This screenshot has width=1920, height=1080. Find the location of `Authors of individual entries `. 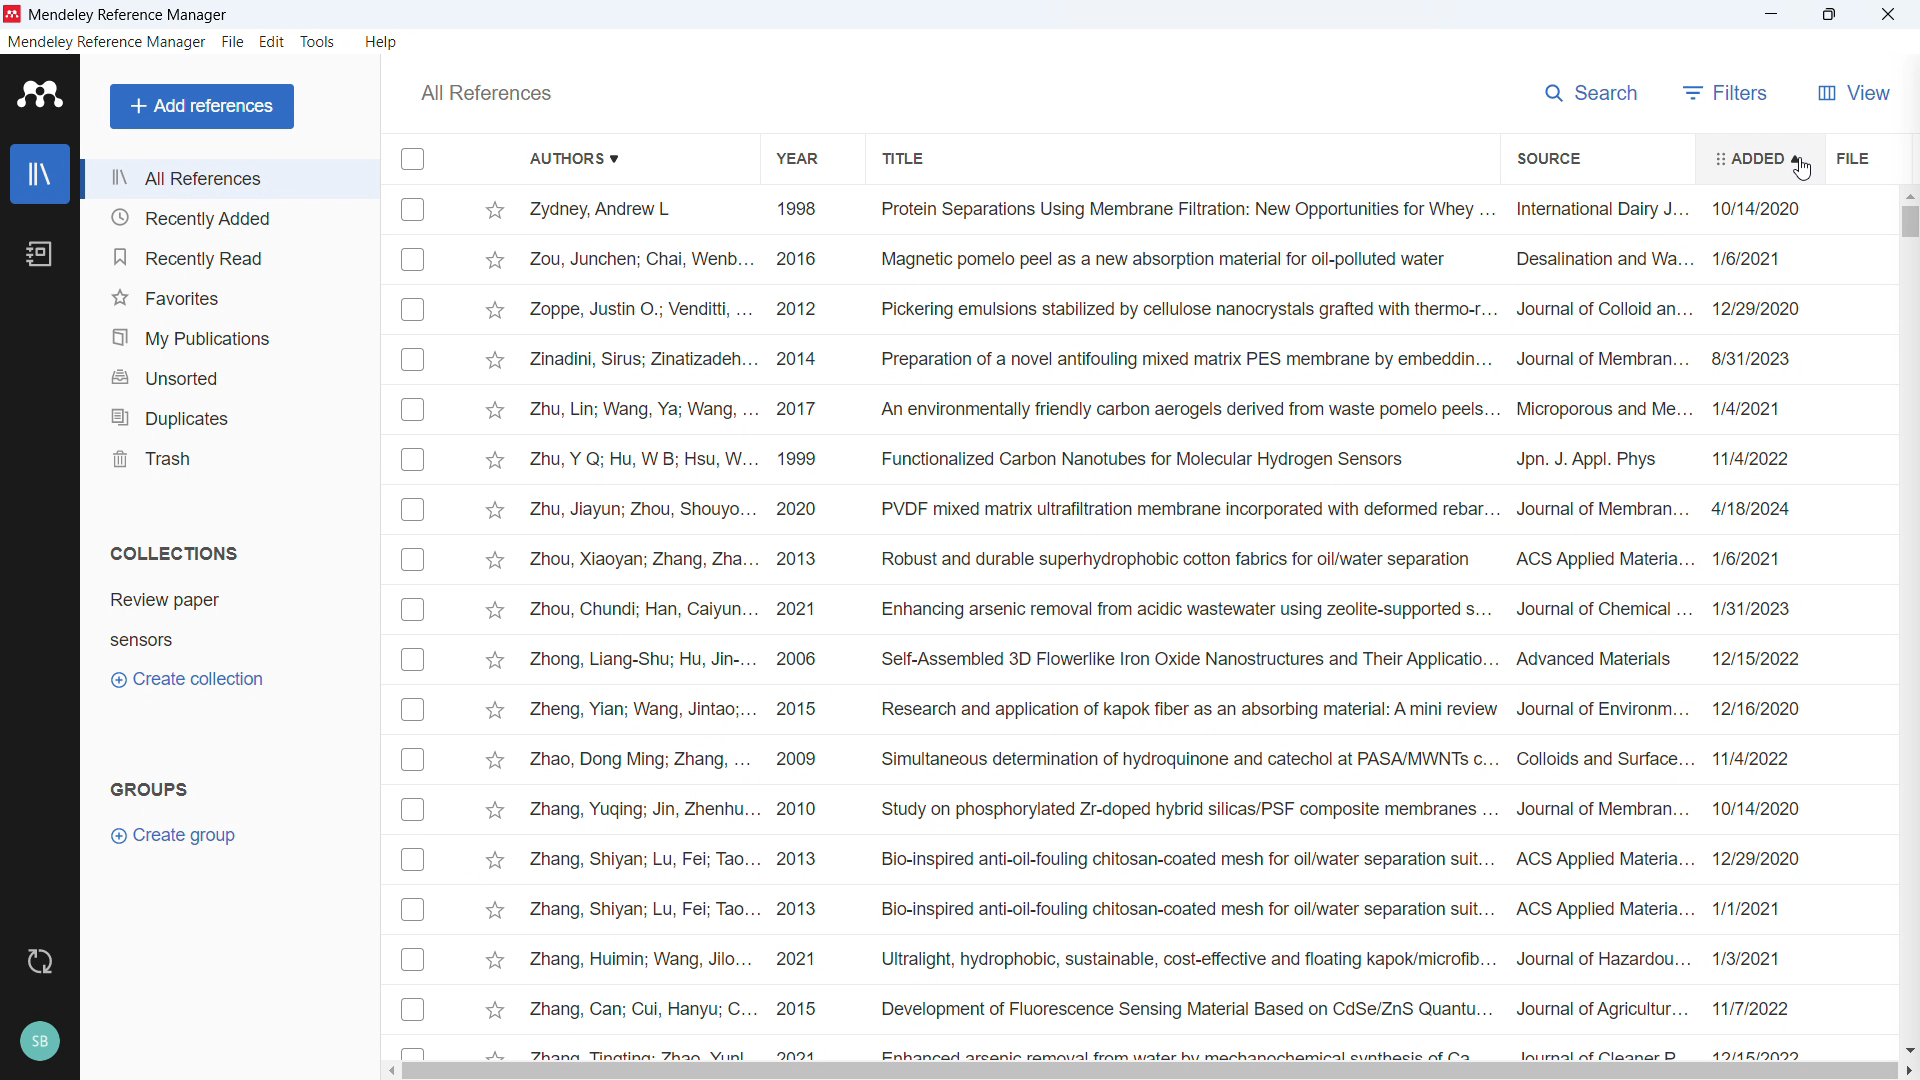

Authors of individual entries  is located at coordinates (645, 629).